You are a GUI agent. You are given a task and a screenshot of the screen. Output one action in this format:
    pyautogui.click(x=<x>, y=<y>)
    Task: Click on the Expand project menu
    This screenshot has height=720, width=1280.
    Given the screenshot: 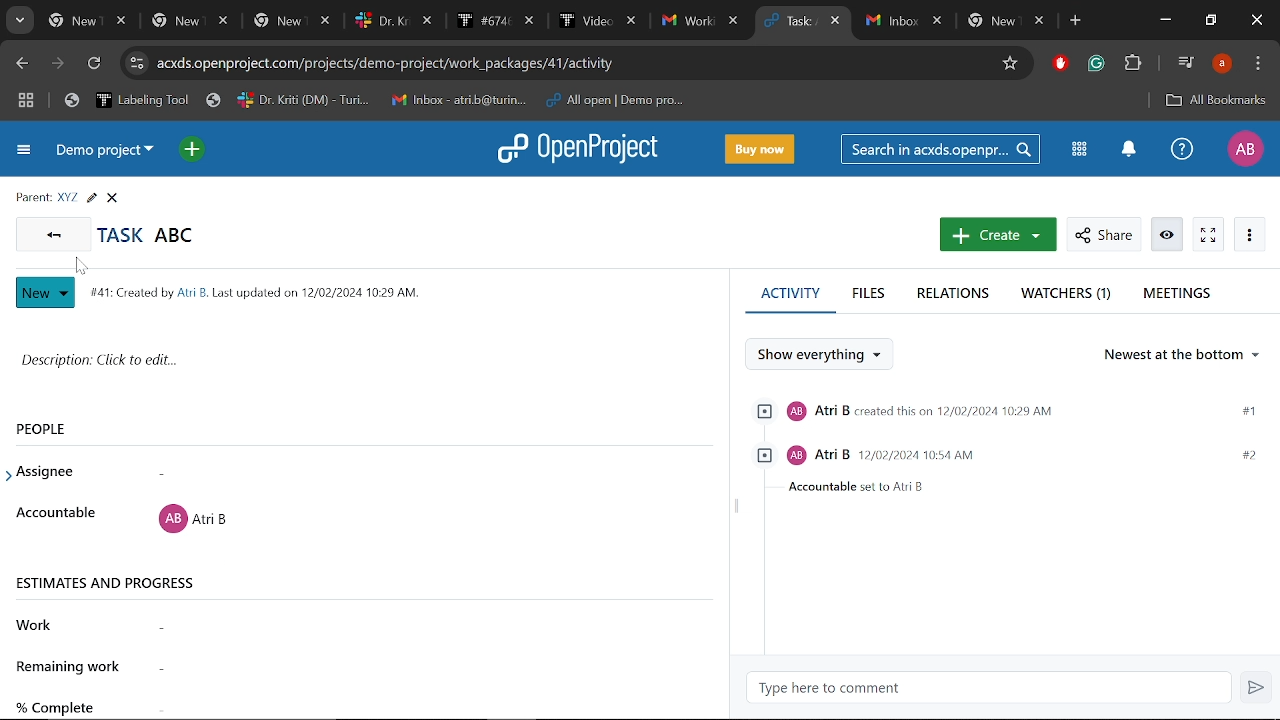 What is the action you would take?
    pyautogui.click(x=24, y=152)
    